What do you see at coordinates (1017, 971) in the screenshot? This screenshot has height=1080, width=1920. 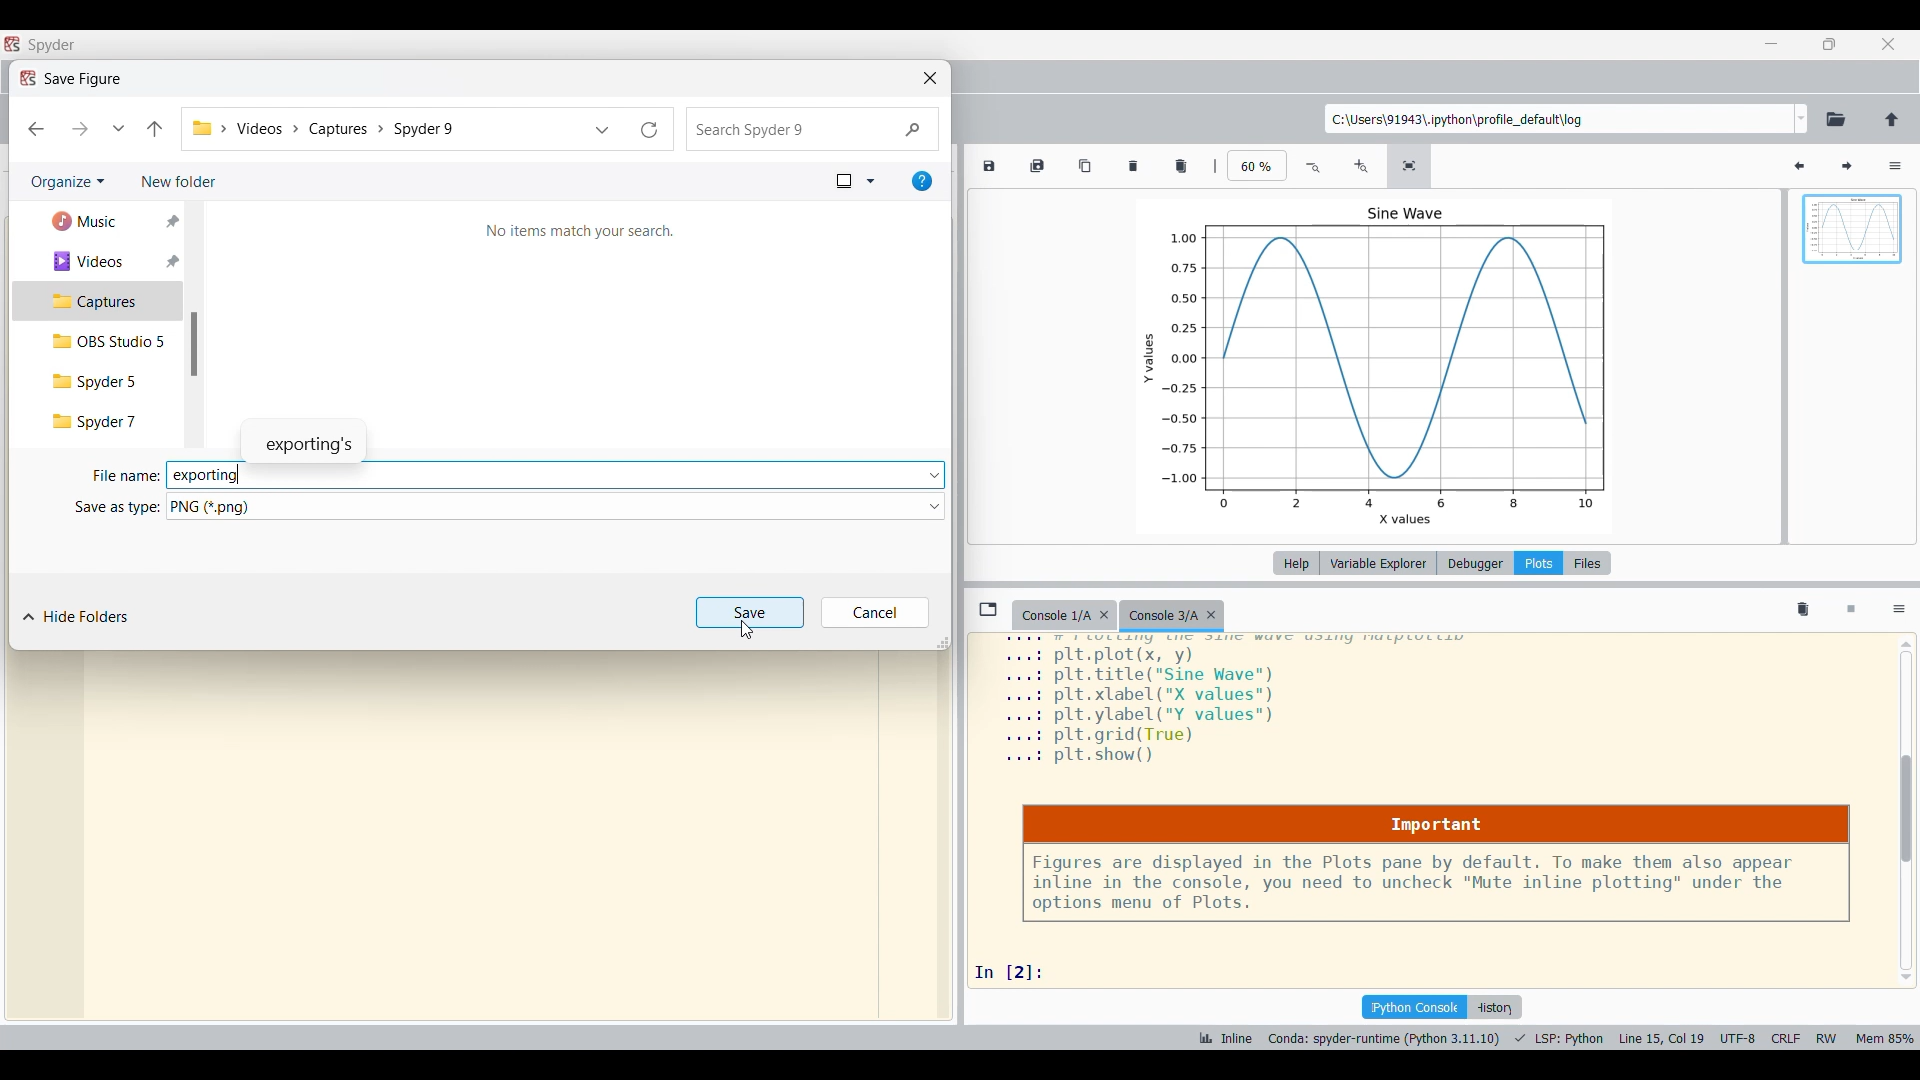 I see `input` at bounding box center [1017, 971].